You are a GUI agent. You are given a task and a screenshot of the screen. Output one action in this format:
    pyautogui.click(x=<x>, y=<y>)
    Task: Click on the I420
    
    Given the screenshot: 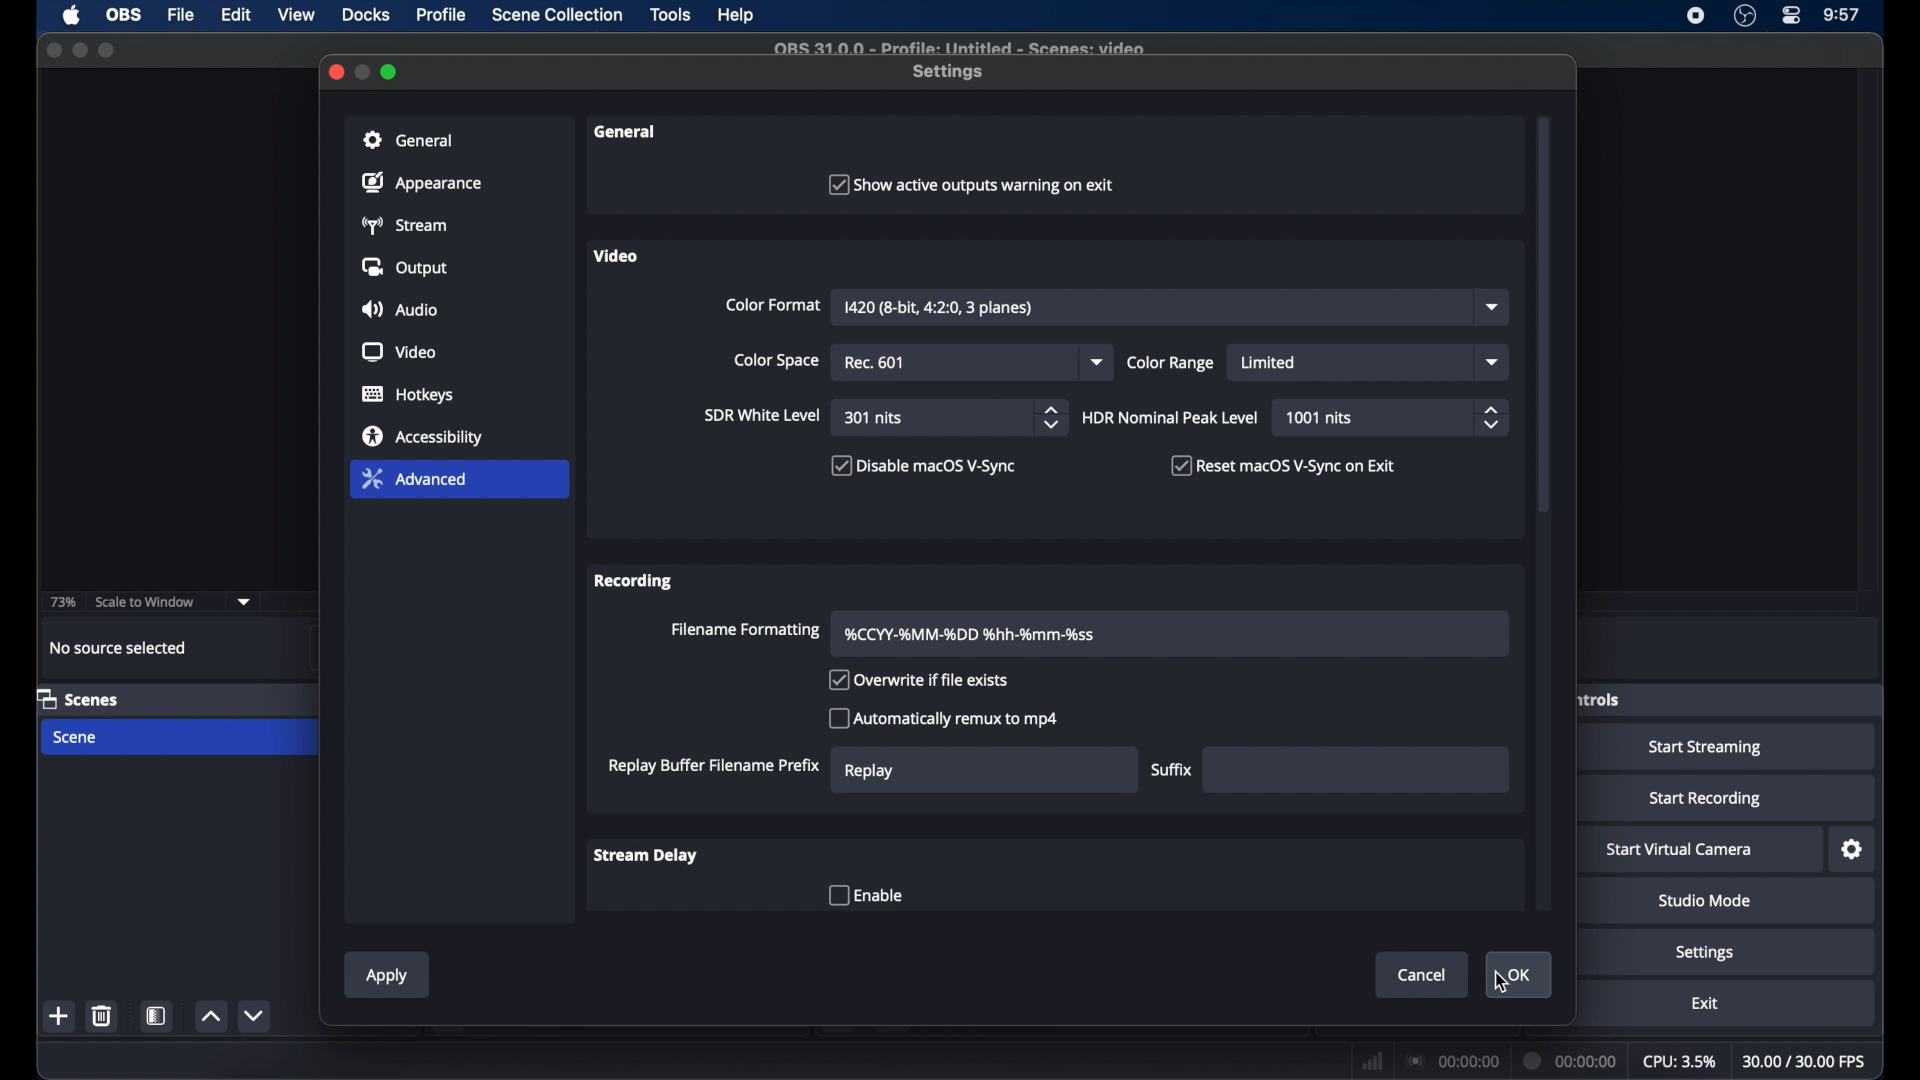 What is the action you would take?
    pyautogui.click(x=937, y=308)
    